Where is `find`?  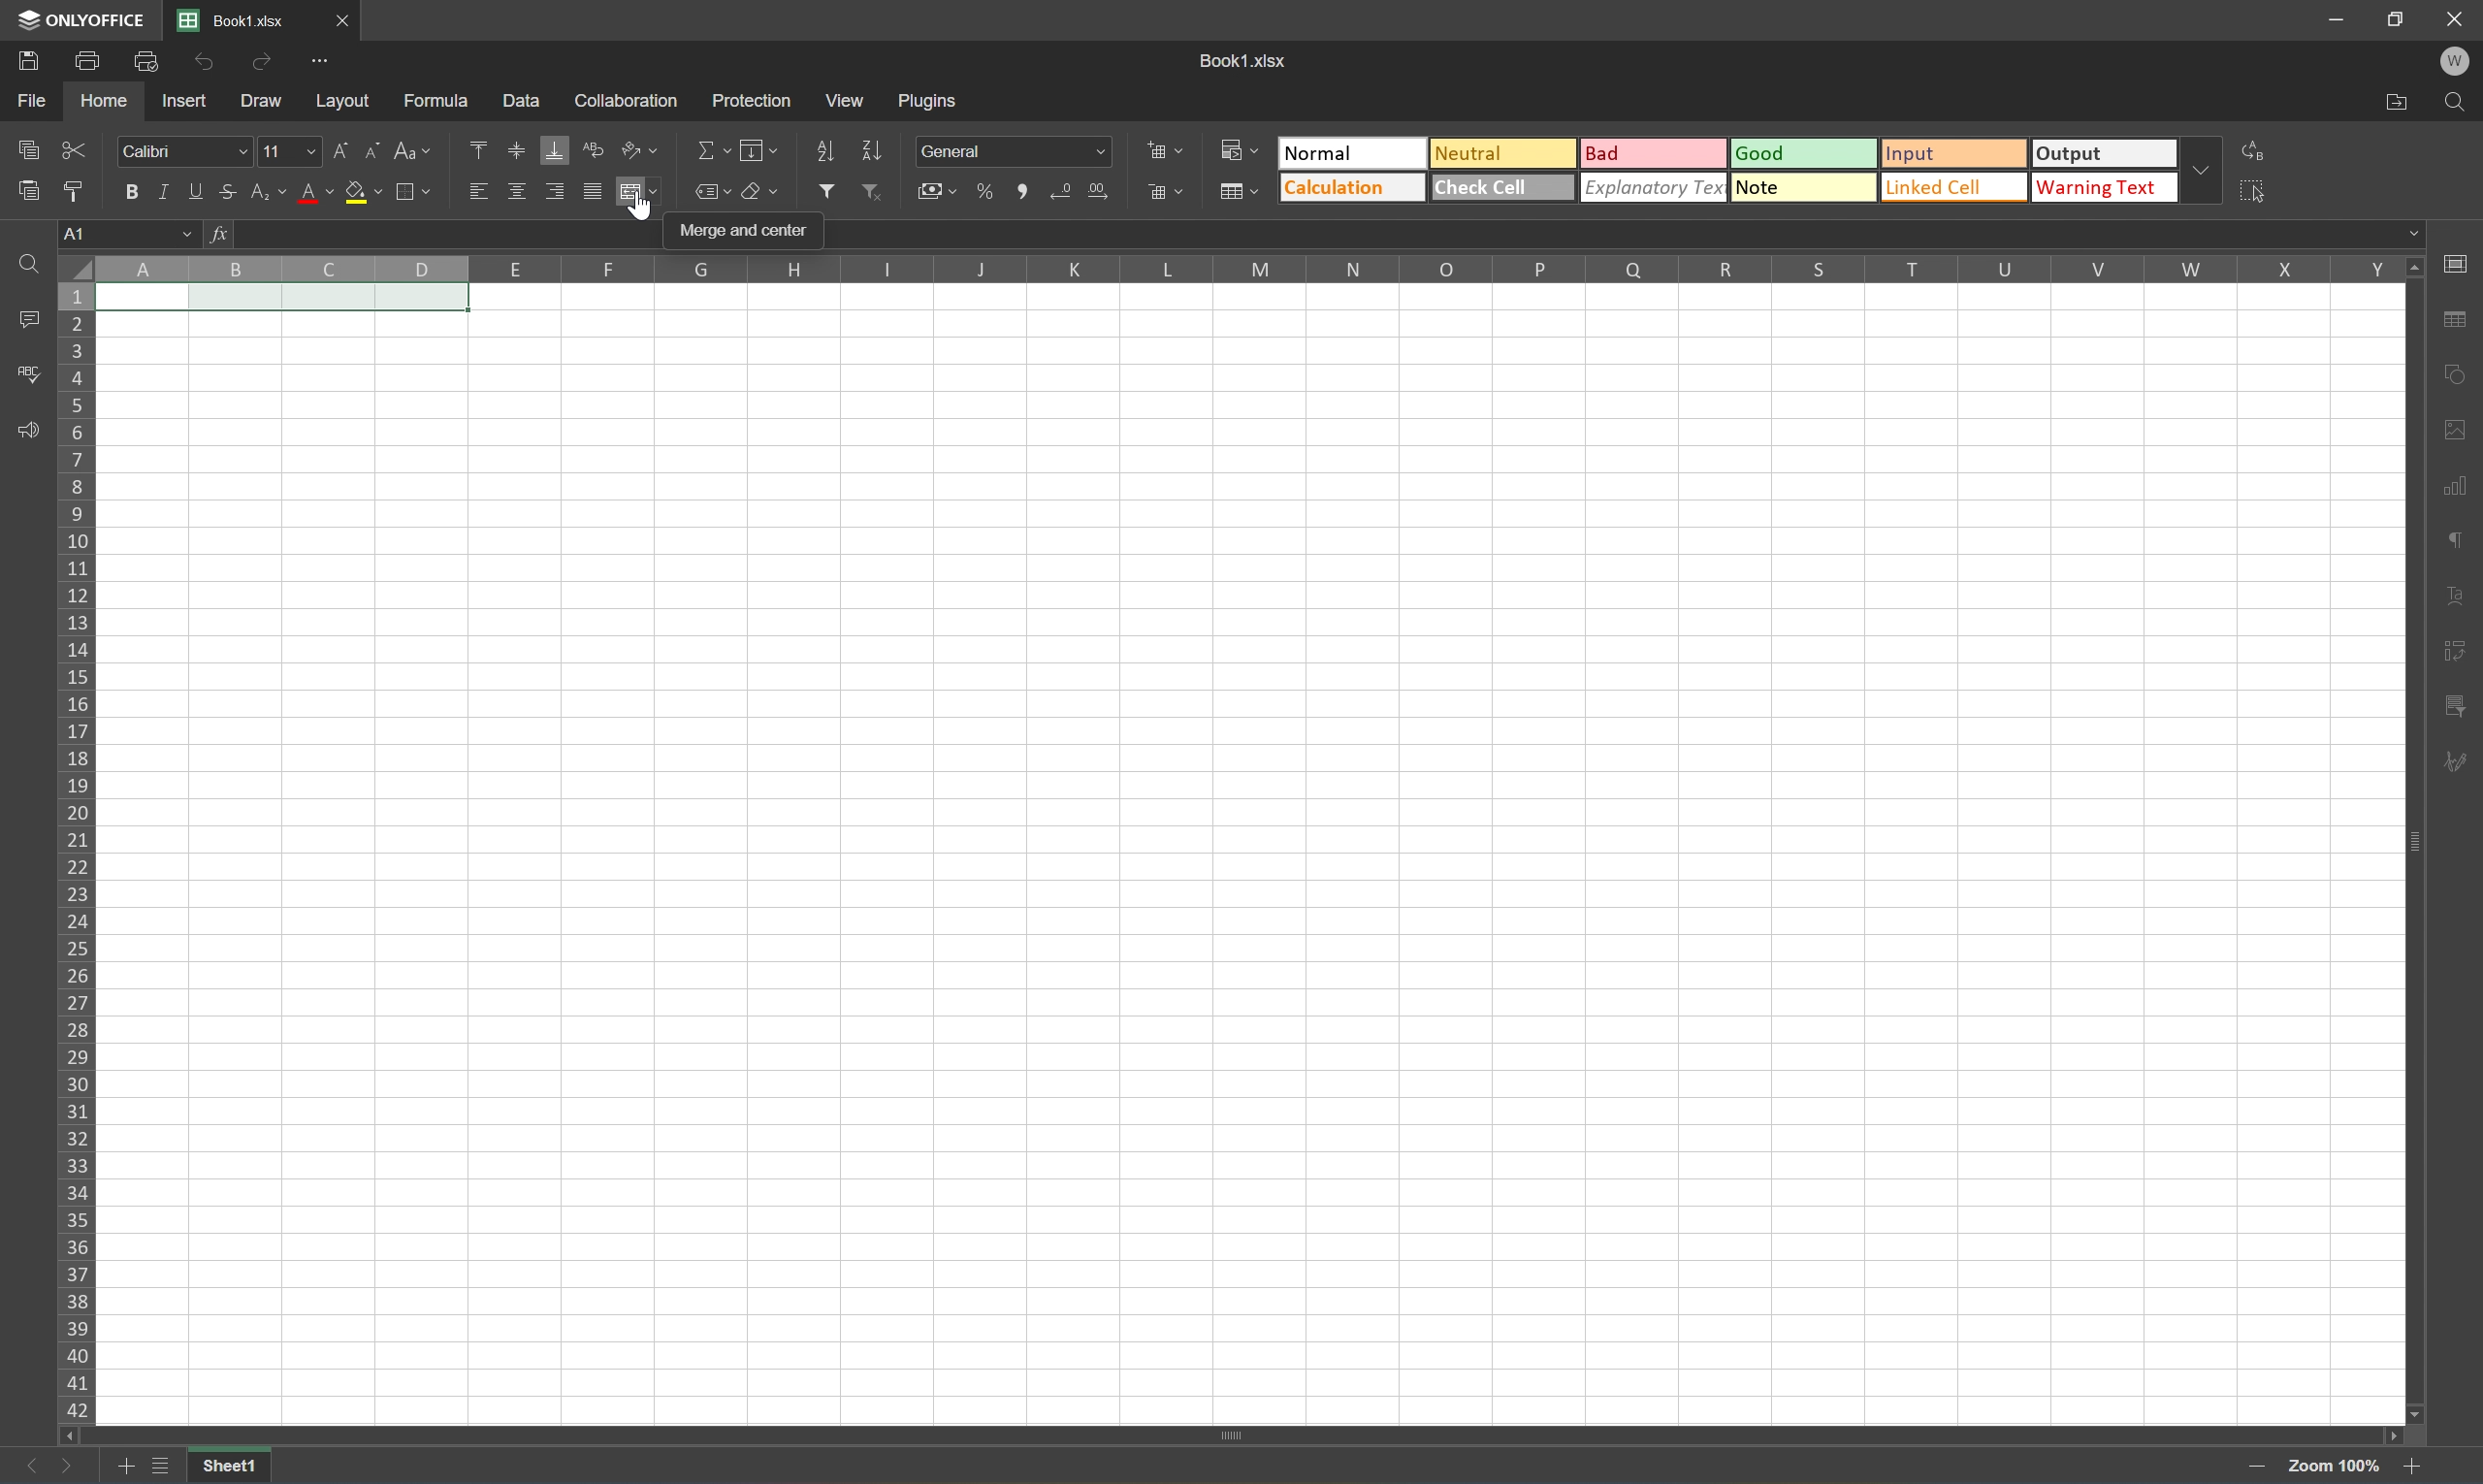
find is located at coordinates (27, 267).